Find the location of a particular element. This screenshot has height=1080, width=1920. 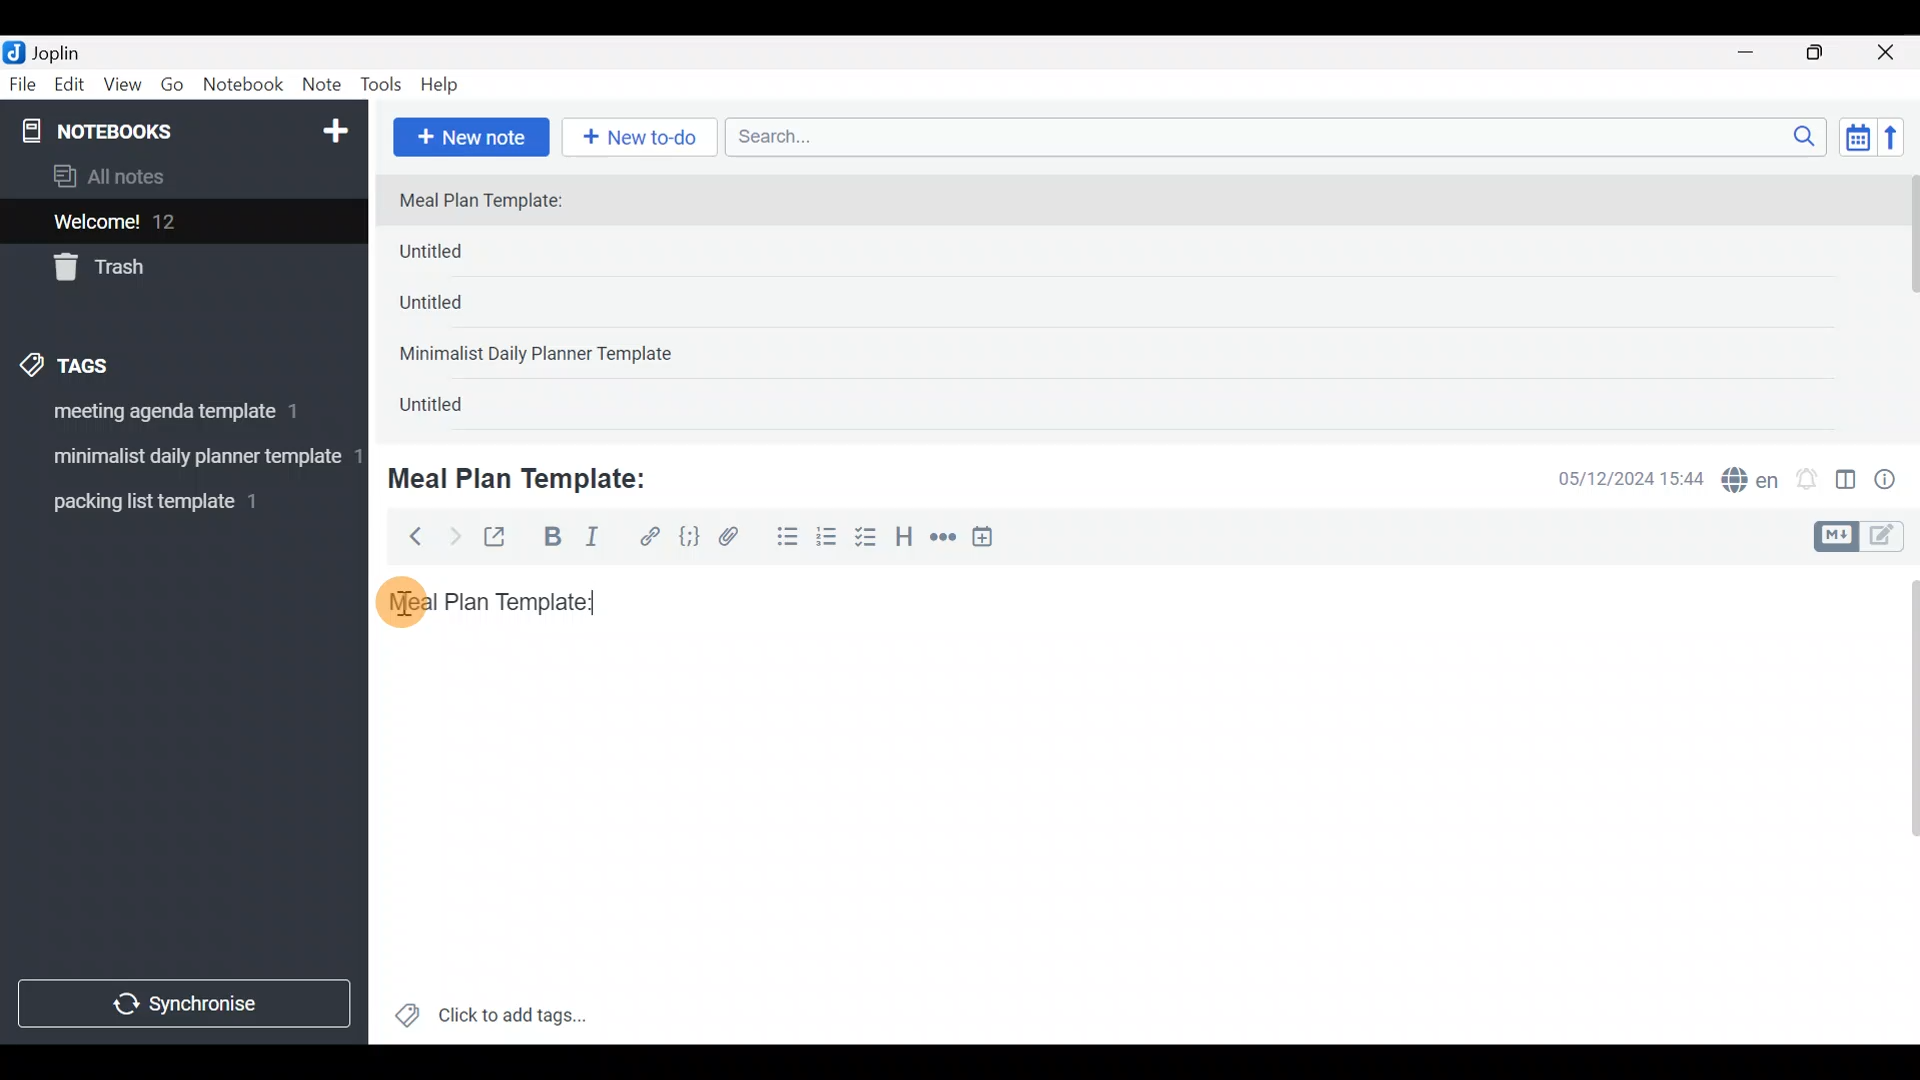

Scroll bar is located at coordinates (1899, 804).